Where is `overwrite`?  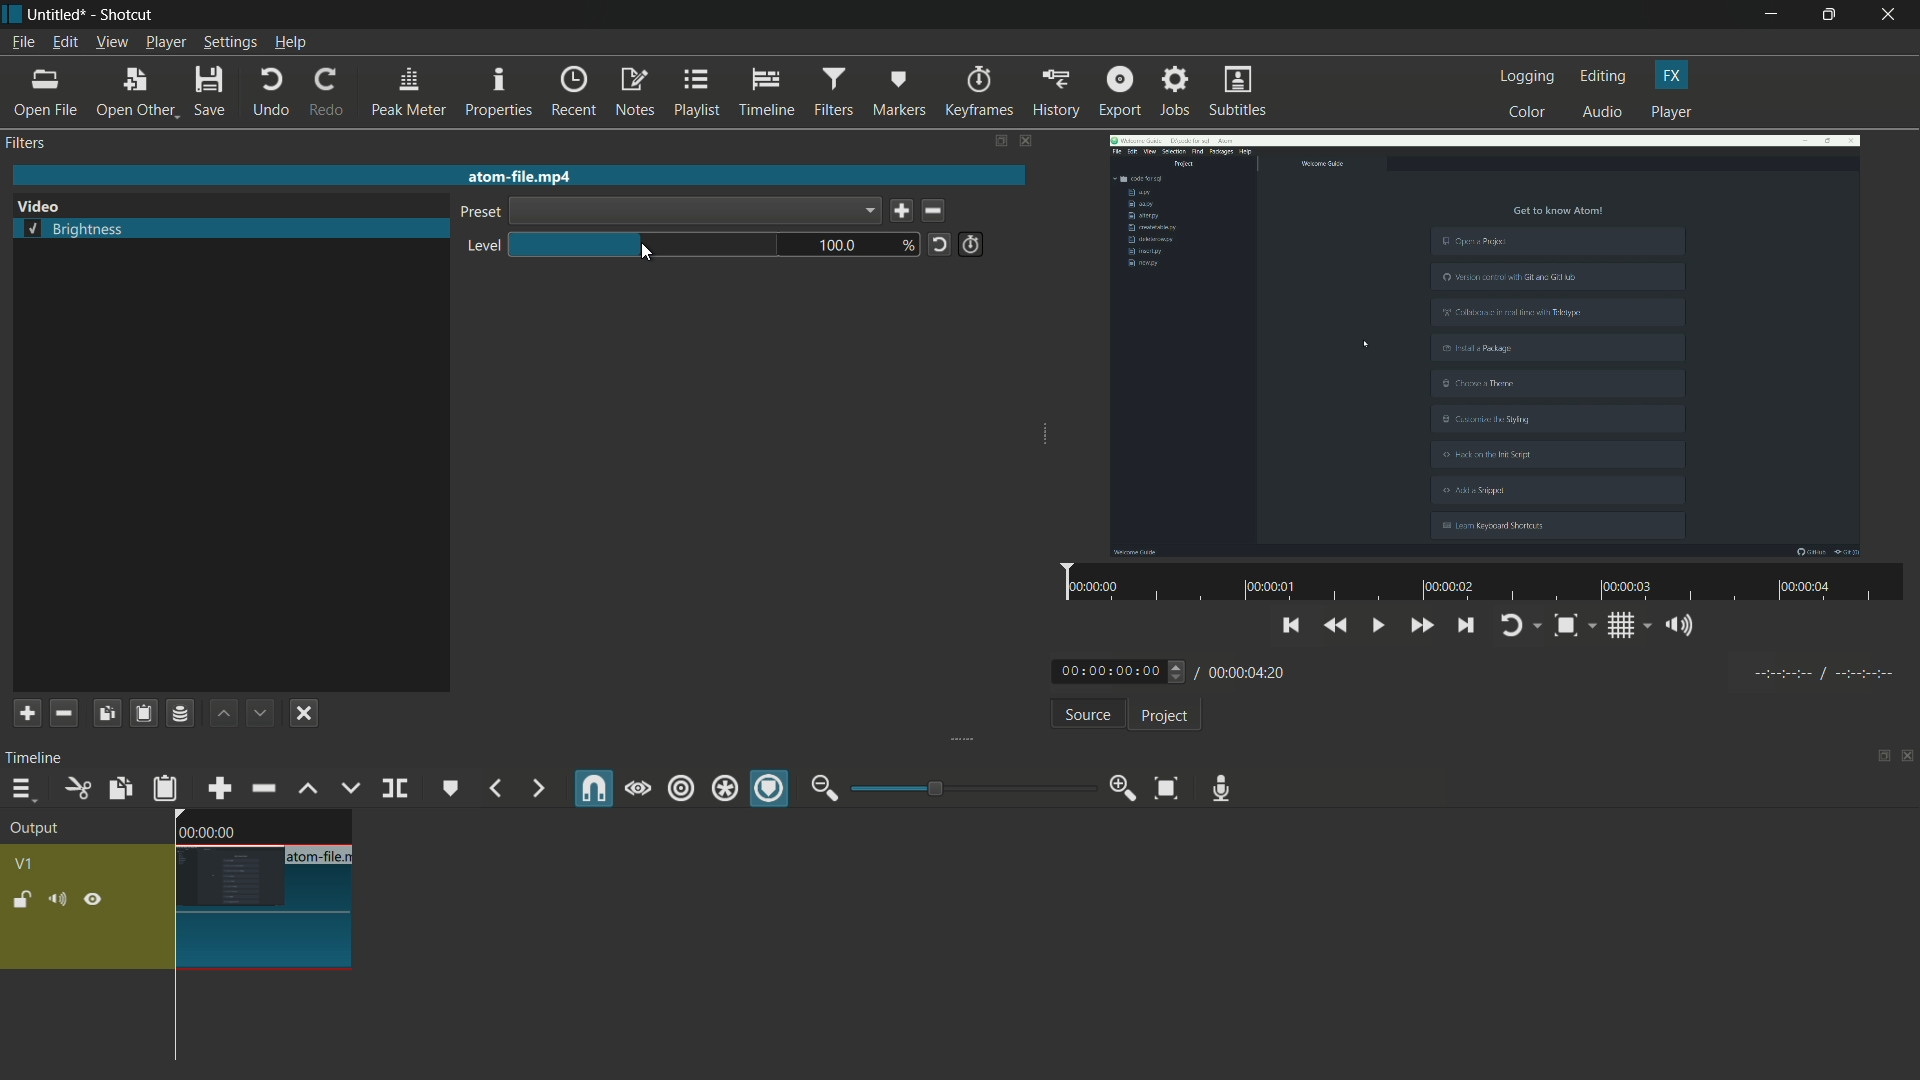 overwrite is located at coordinates (347, 788).